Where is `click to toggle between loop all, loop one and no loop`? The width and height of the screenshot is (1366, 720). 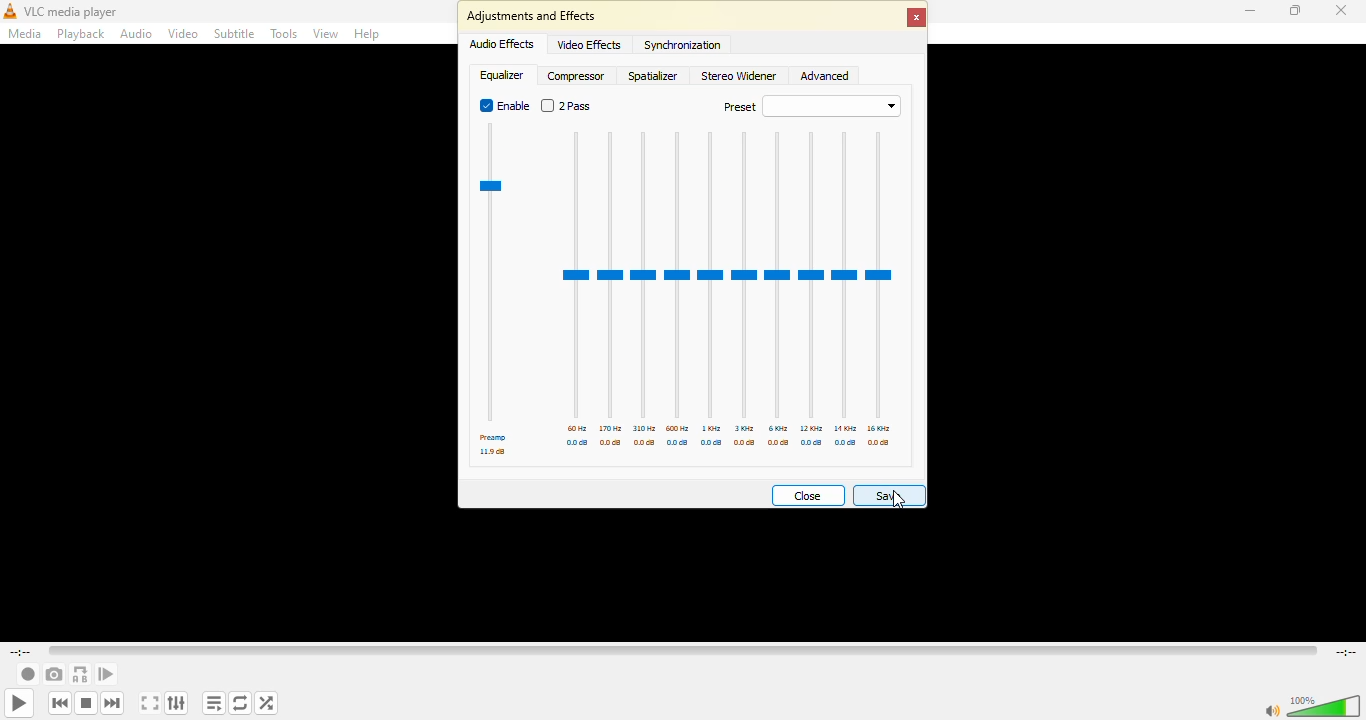
click to toggle between loop all, loop one and no loop is located at coordinates (240, 703).